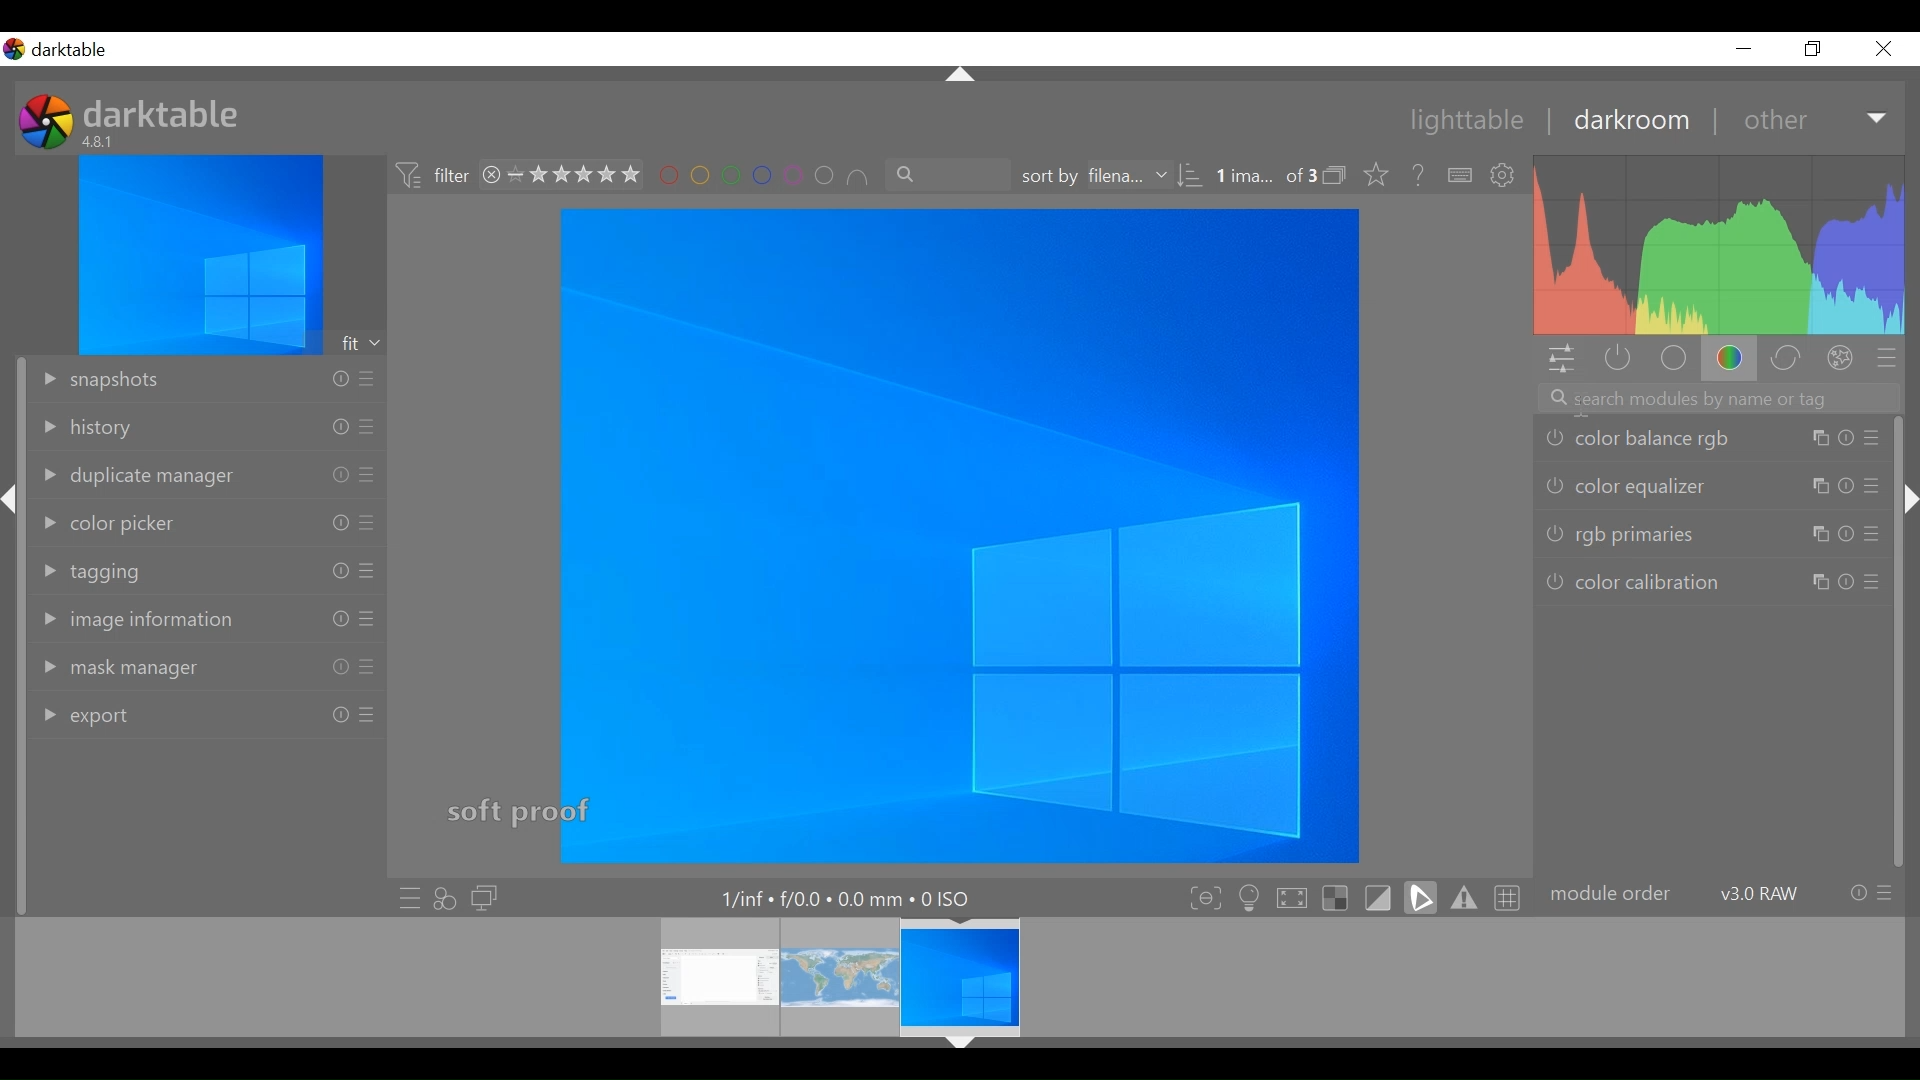 This screenshot has height=1080, width=1920. Describe the element at coordinates (200, 254) in the screenshot. I see `image preview` at that location.